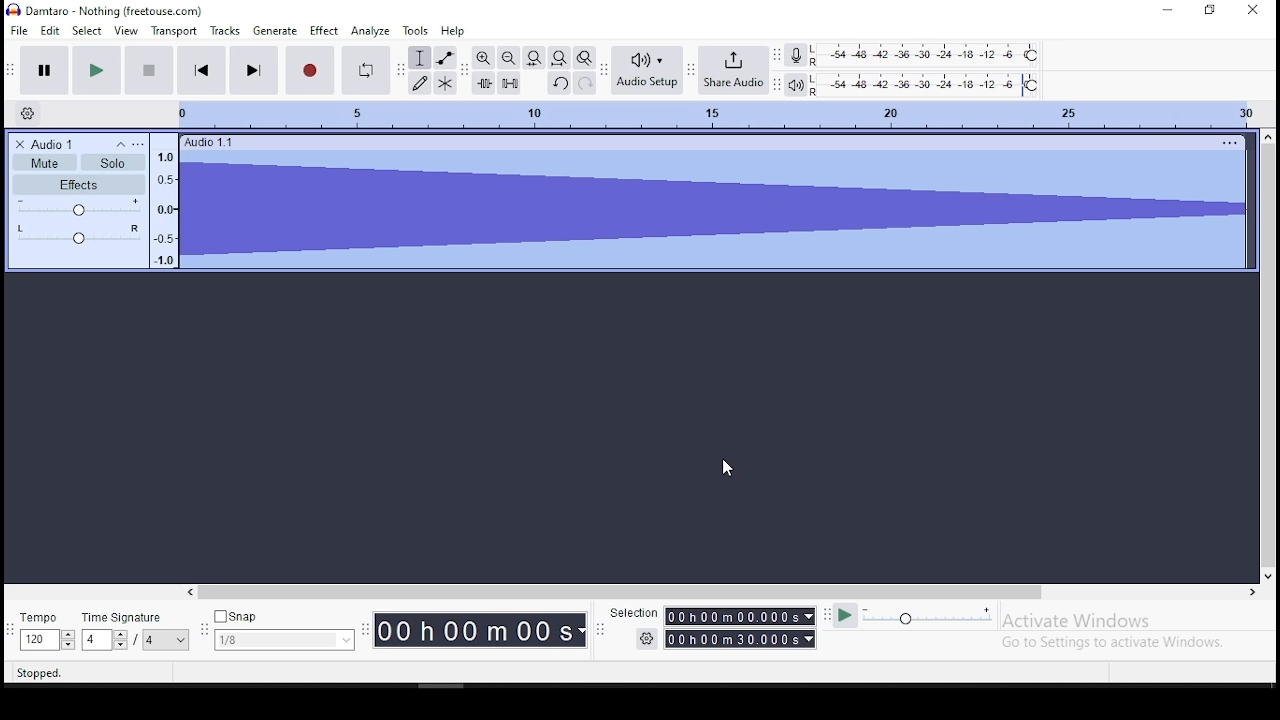 The image size is (1280, 720). What do you see at coordinates (284, 629) in the screenshot?
I see `snap` at bounding box center [284, 629].